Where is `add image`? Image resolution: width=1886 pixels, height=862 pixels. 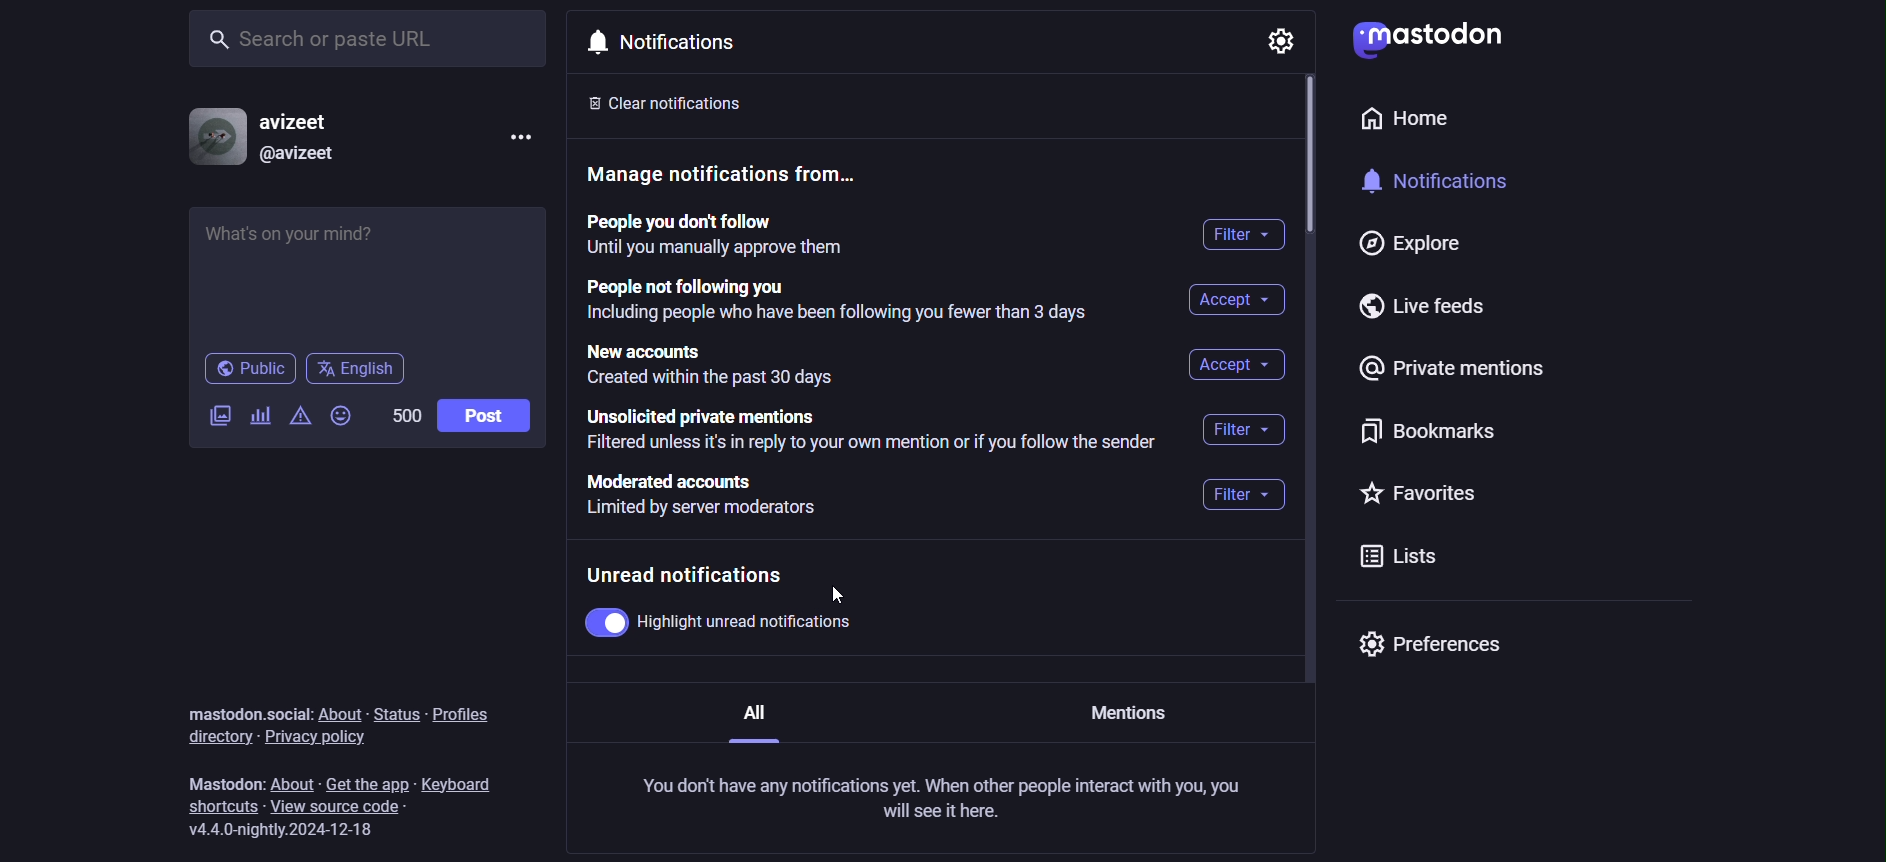
add image is located at coordinates (221, 416).